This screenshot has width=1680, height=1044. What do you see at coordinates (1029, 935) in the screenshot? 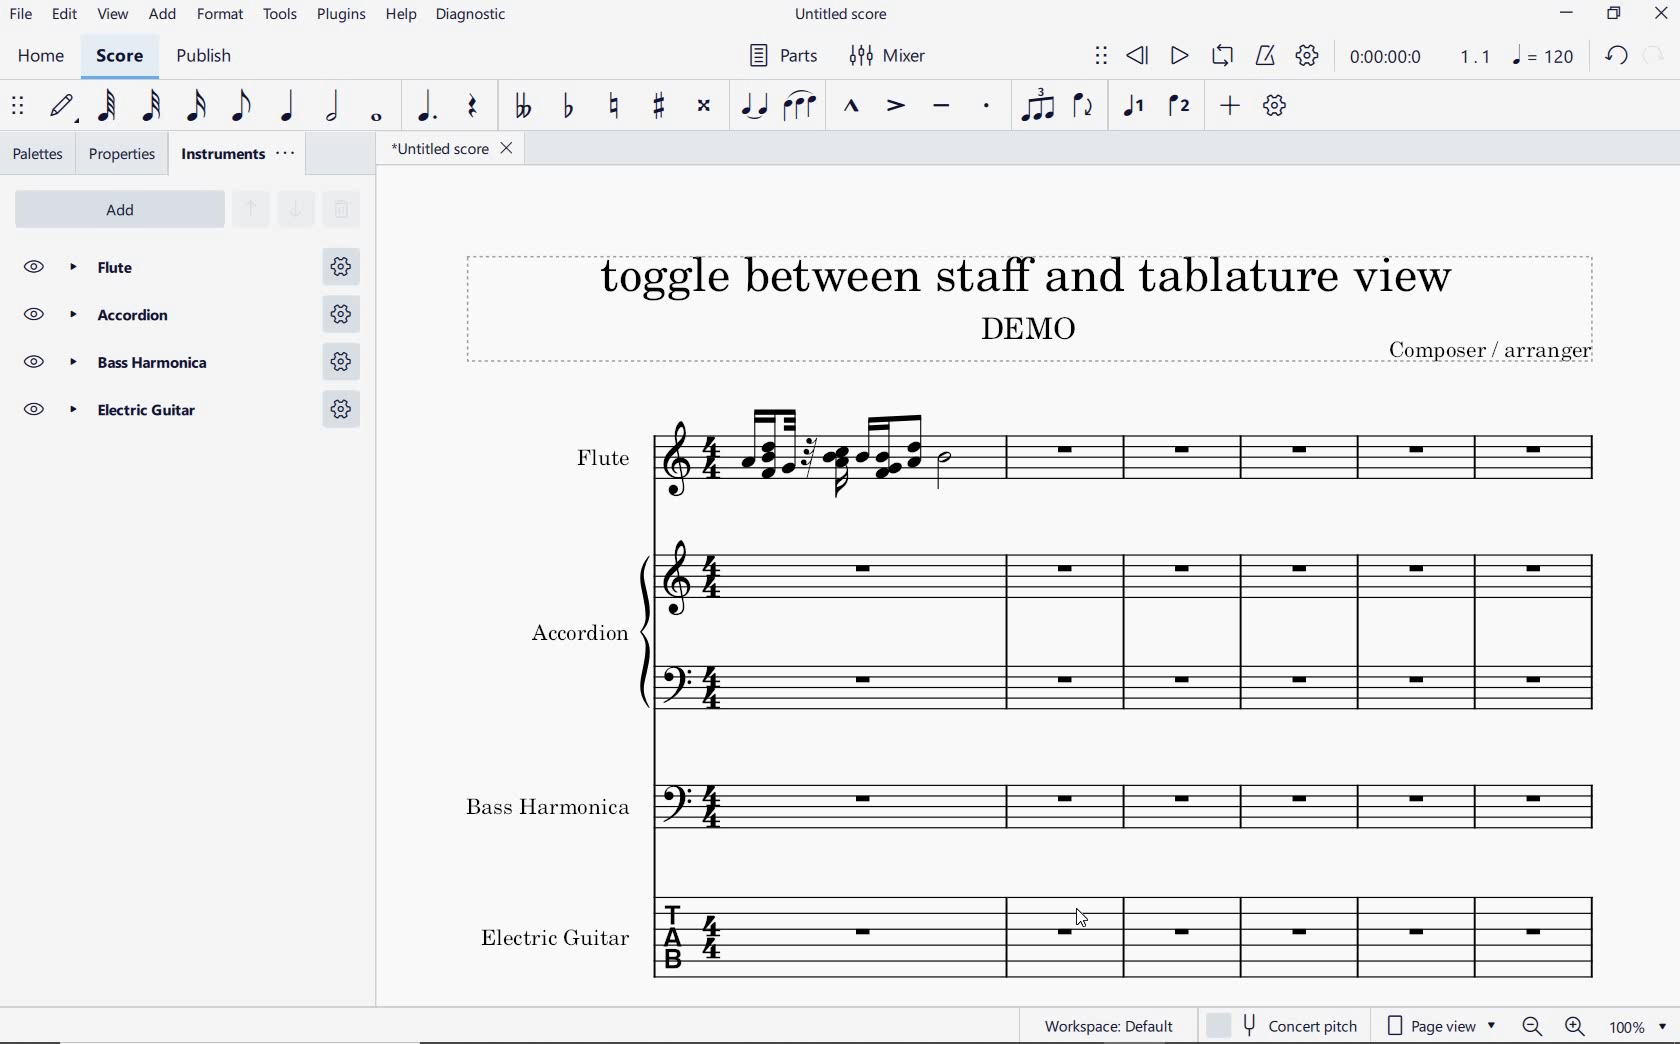
I see `Instrument: Electric guitar` at bounding box center [1029, 935].